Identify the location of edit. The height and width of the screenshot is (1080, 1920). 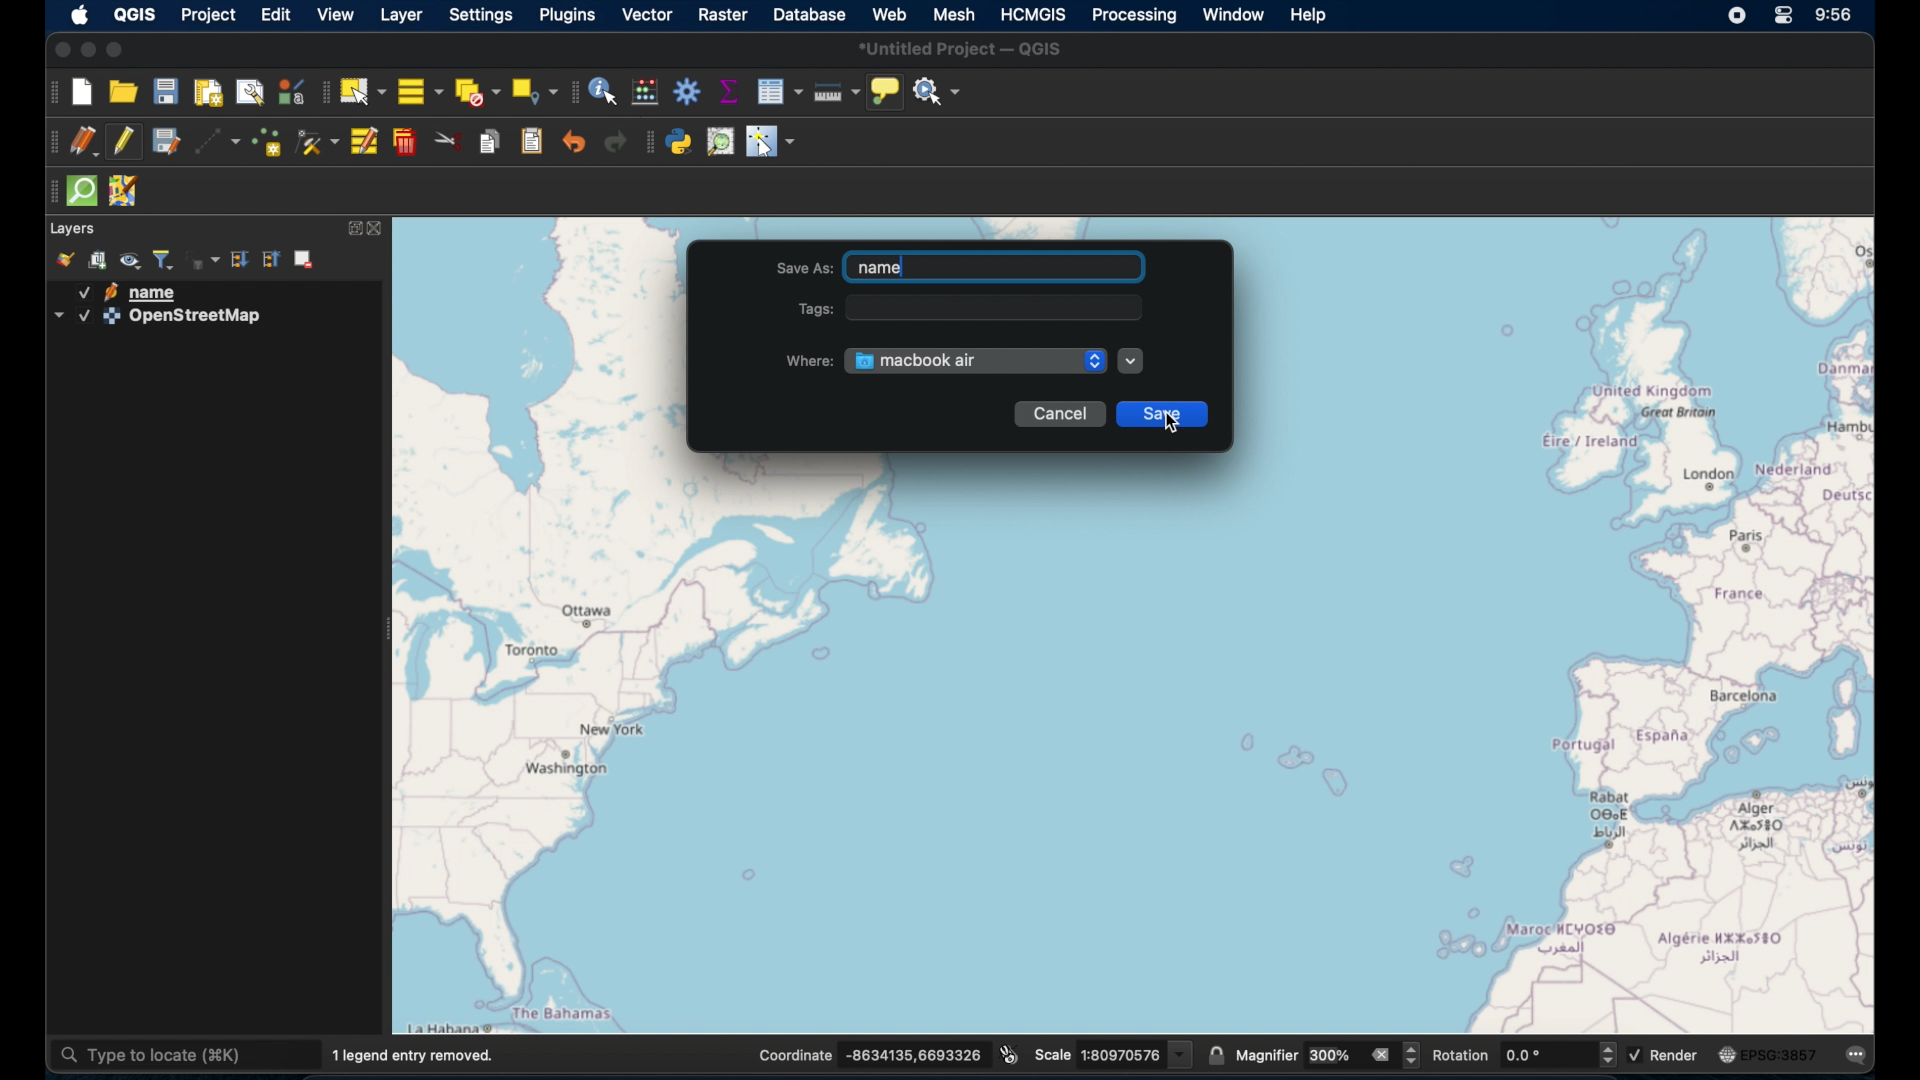
(277, 15).